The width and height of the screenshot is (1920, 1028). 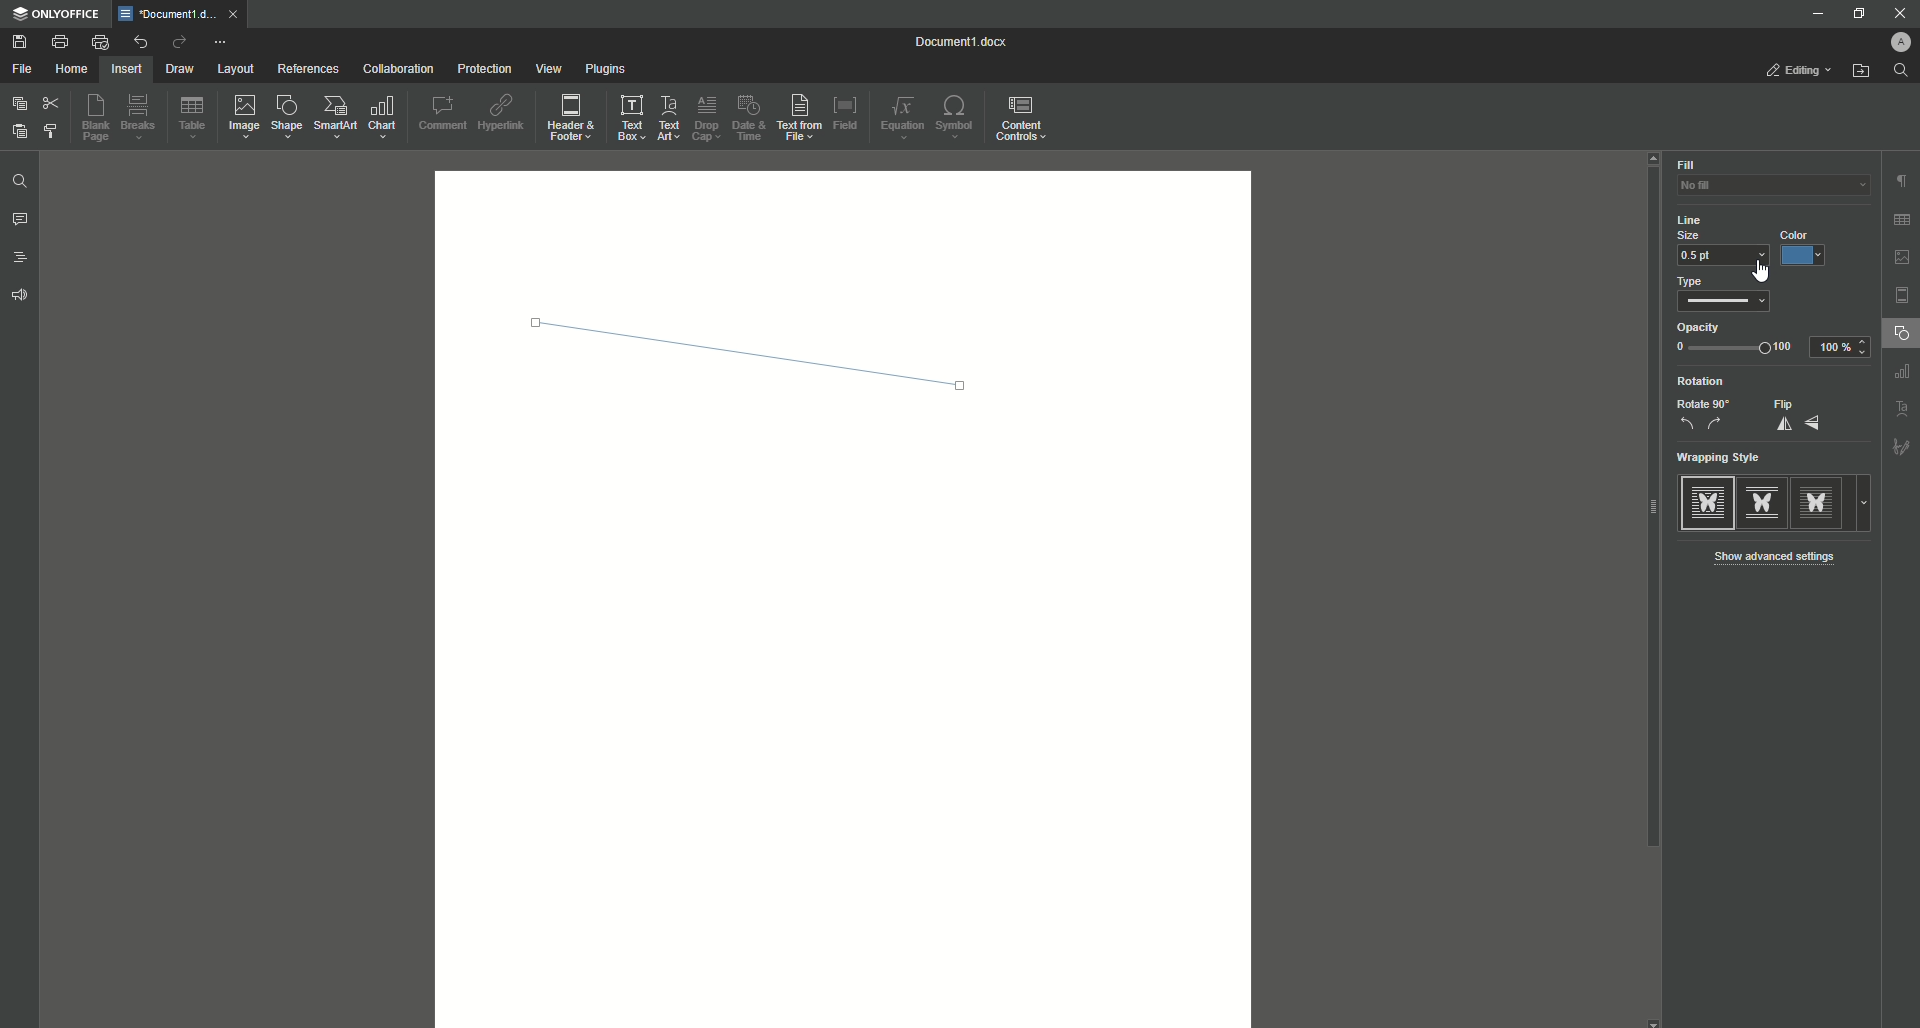 What do you see at coordinates (23, 70) in the screenshot?
I see `File` at bounding box center [23, 70].